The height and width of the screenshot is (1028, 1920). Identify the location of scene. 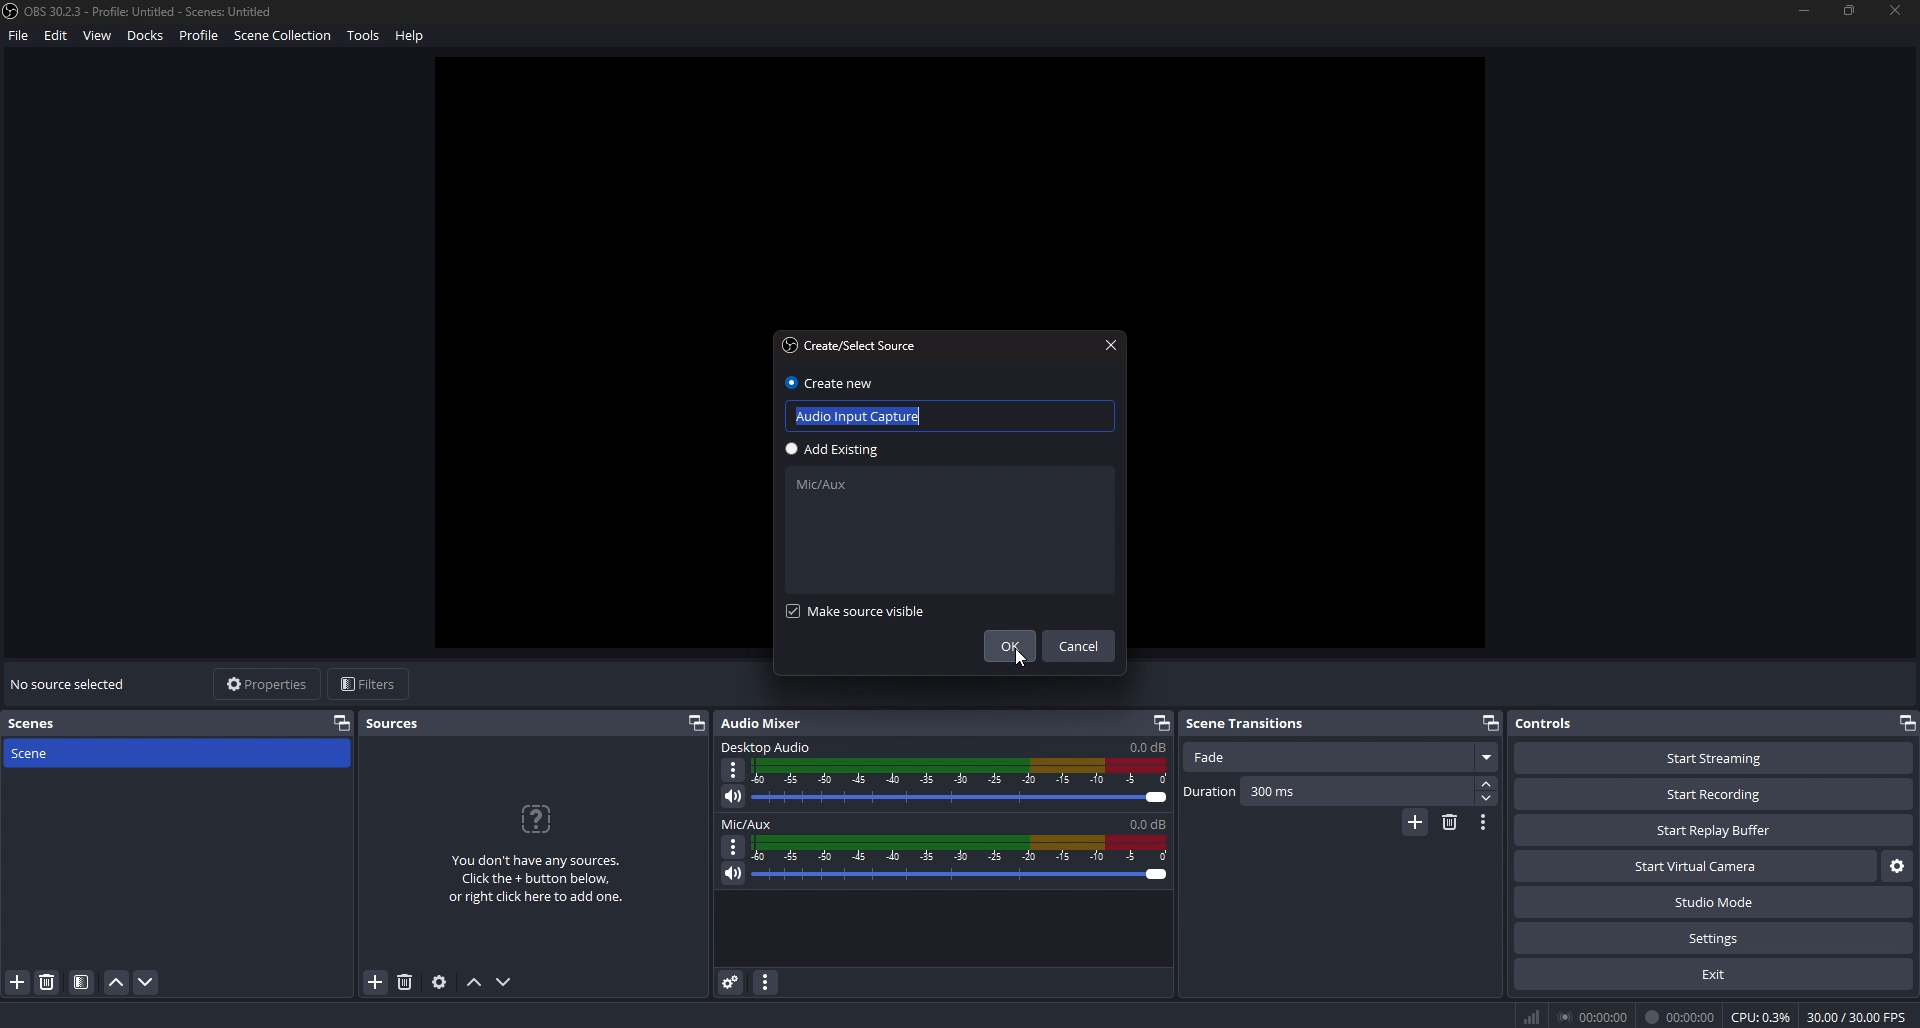
(52, 753).